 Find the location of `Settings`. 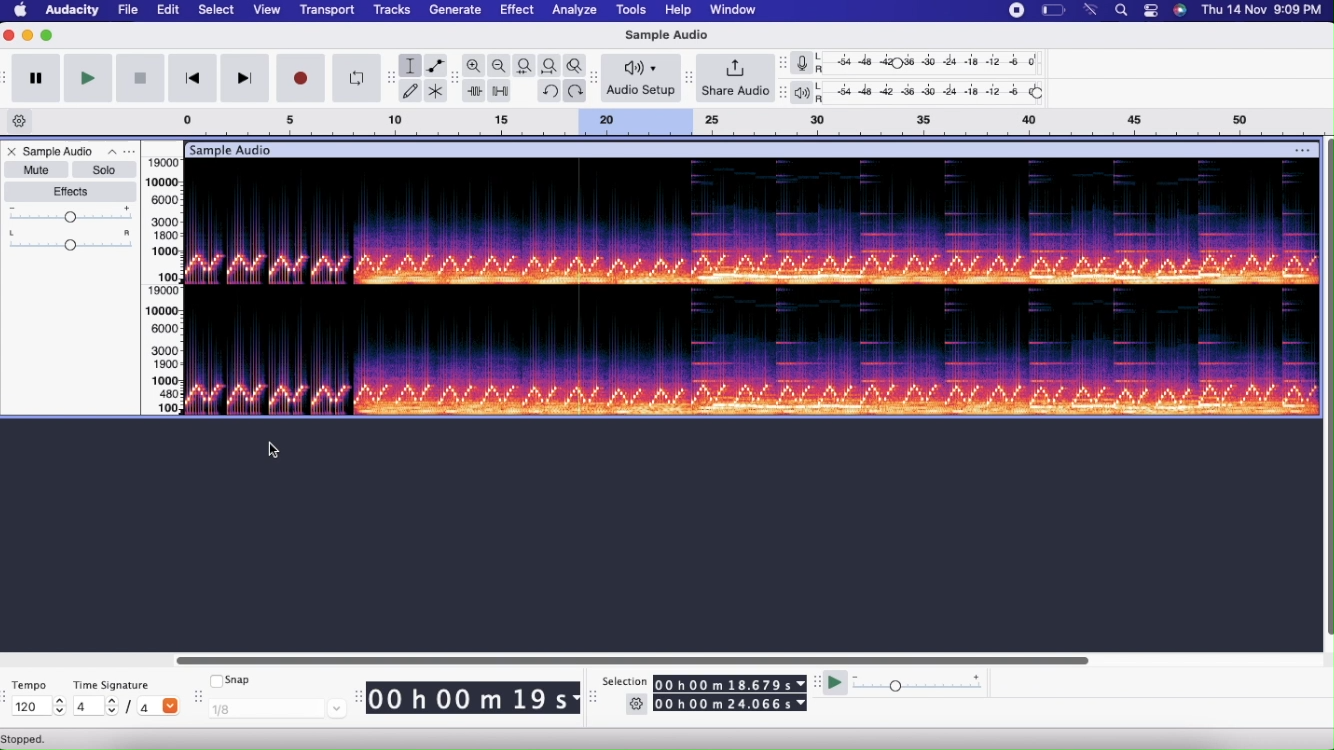

Settings is located at coordinates (635, 705).